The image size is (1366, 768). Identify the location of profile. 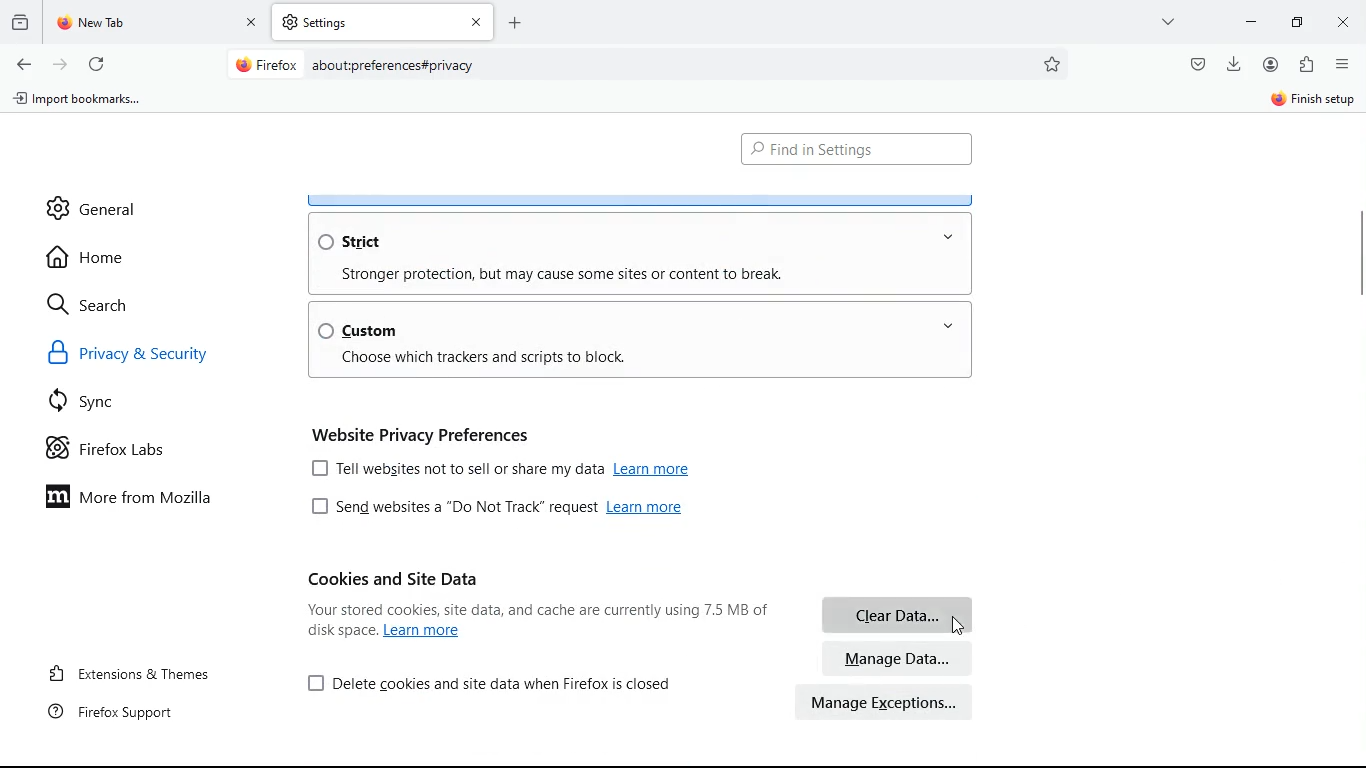
(1275, 64).